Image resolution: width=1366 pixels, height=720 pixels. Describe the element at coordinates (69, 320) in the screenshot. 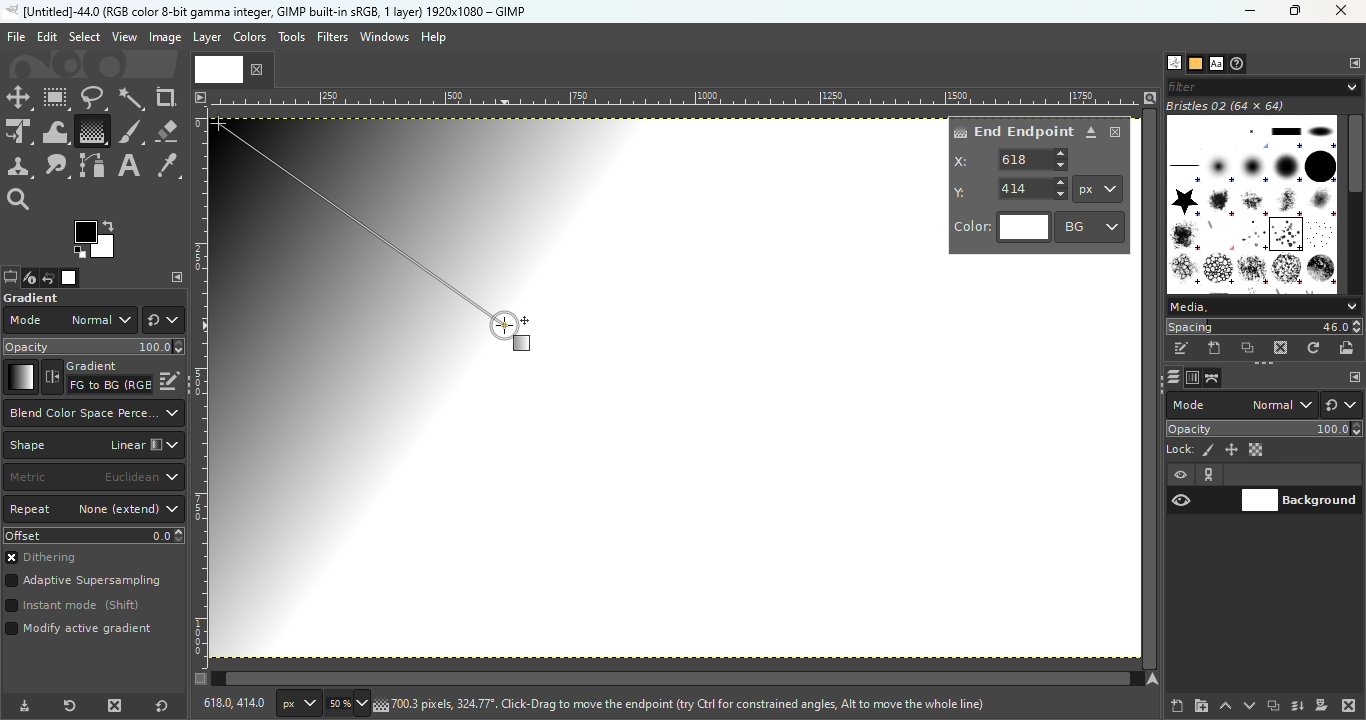

I see `Mode` at that location.